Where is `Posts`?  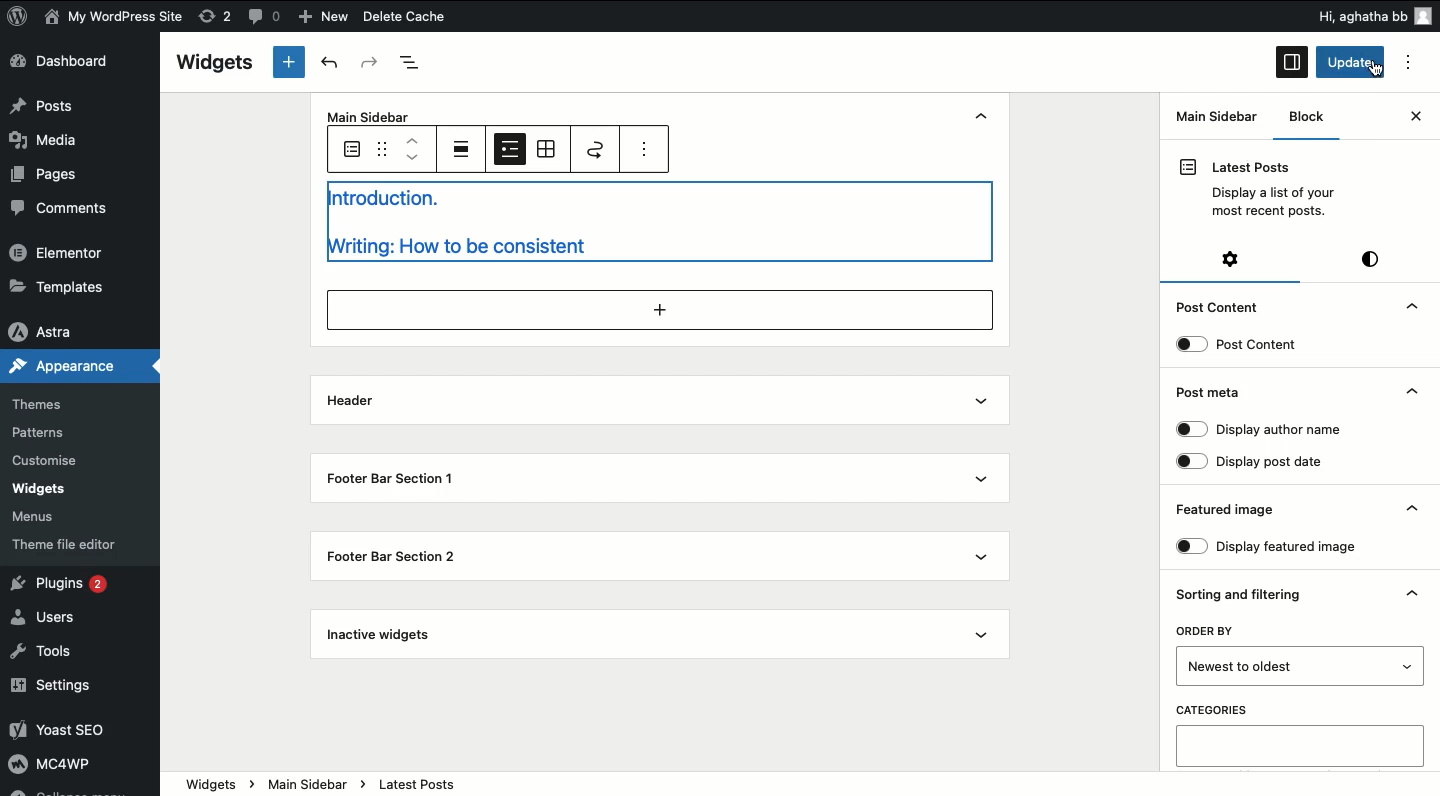
Posts is located at coordinates (45, 106).